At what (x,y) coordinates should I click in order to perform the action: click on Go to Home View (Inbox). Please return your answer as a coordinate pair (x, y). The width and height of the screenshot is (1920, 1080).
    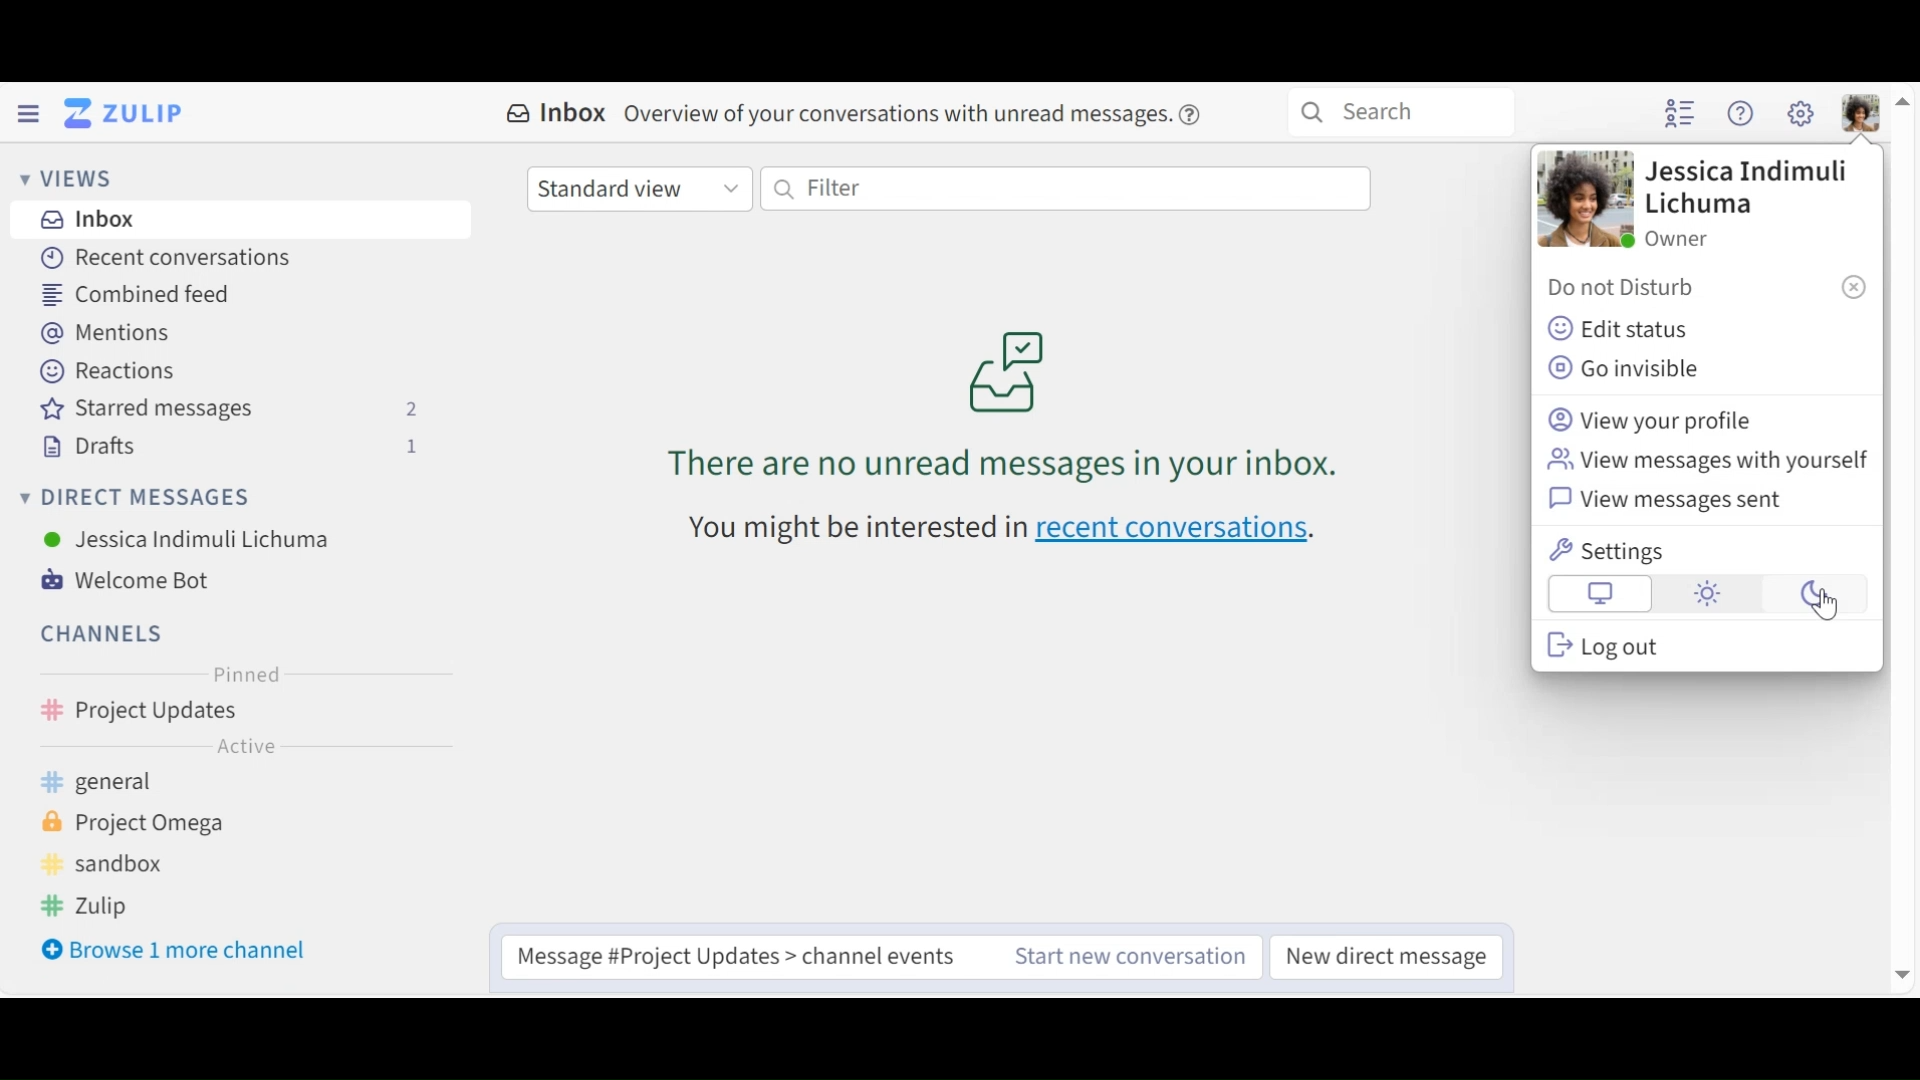
    Looking at the image, I should click on (131, 114).